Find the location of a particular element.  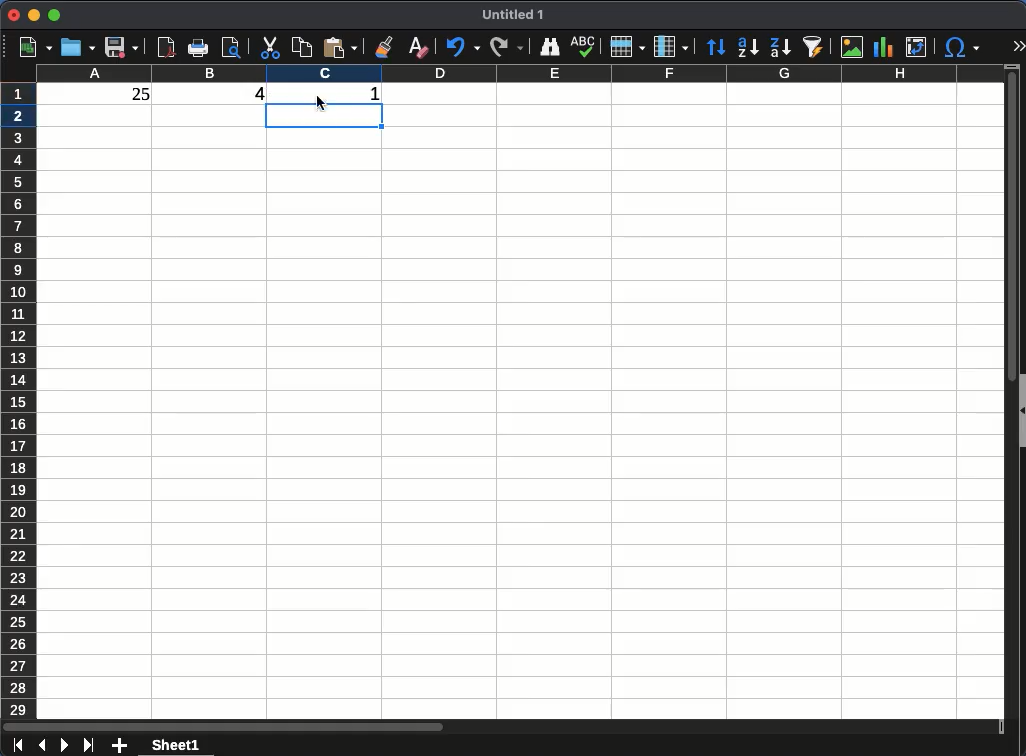

Untitled 1 is located at coordinates (515, 15).